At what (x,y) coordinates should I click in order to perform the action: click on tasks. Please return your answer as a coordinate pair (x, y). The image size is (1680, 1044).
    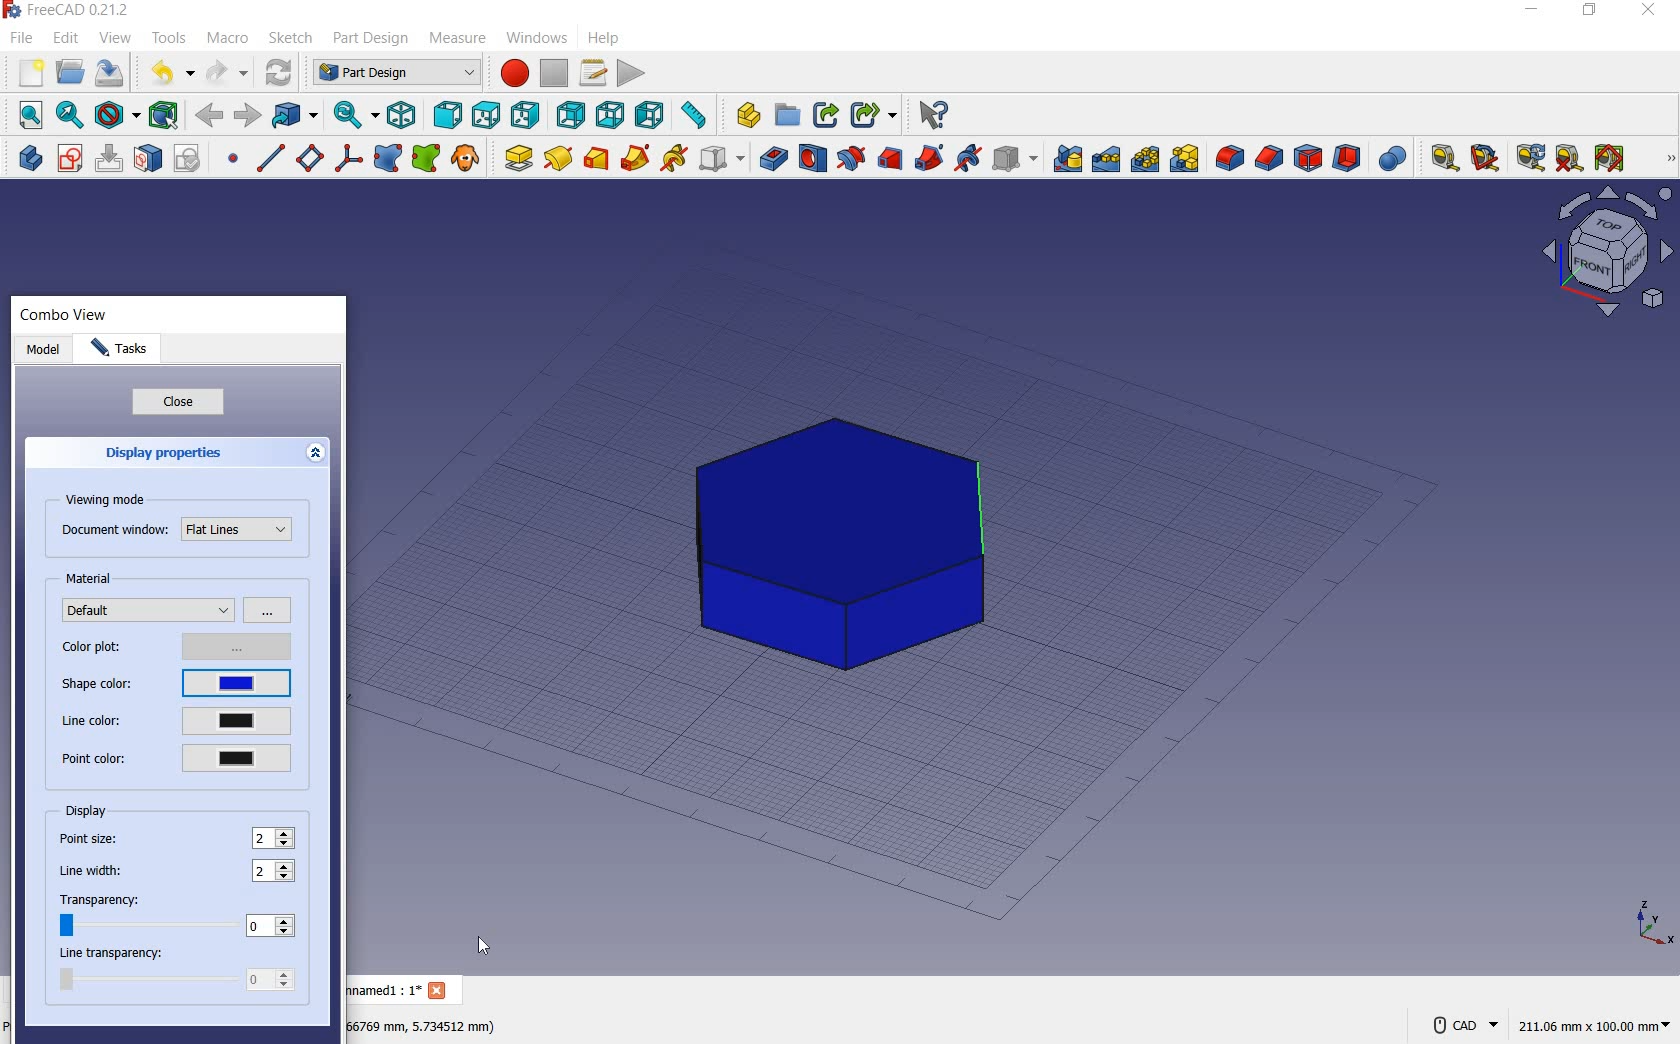
    Looking at the image, I should click on (130, 352).